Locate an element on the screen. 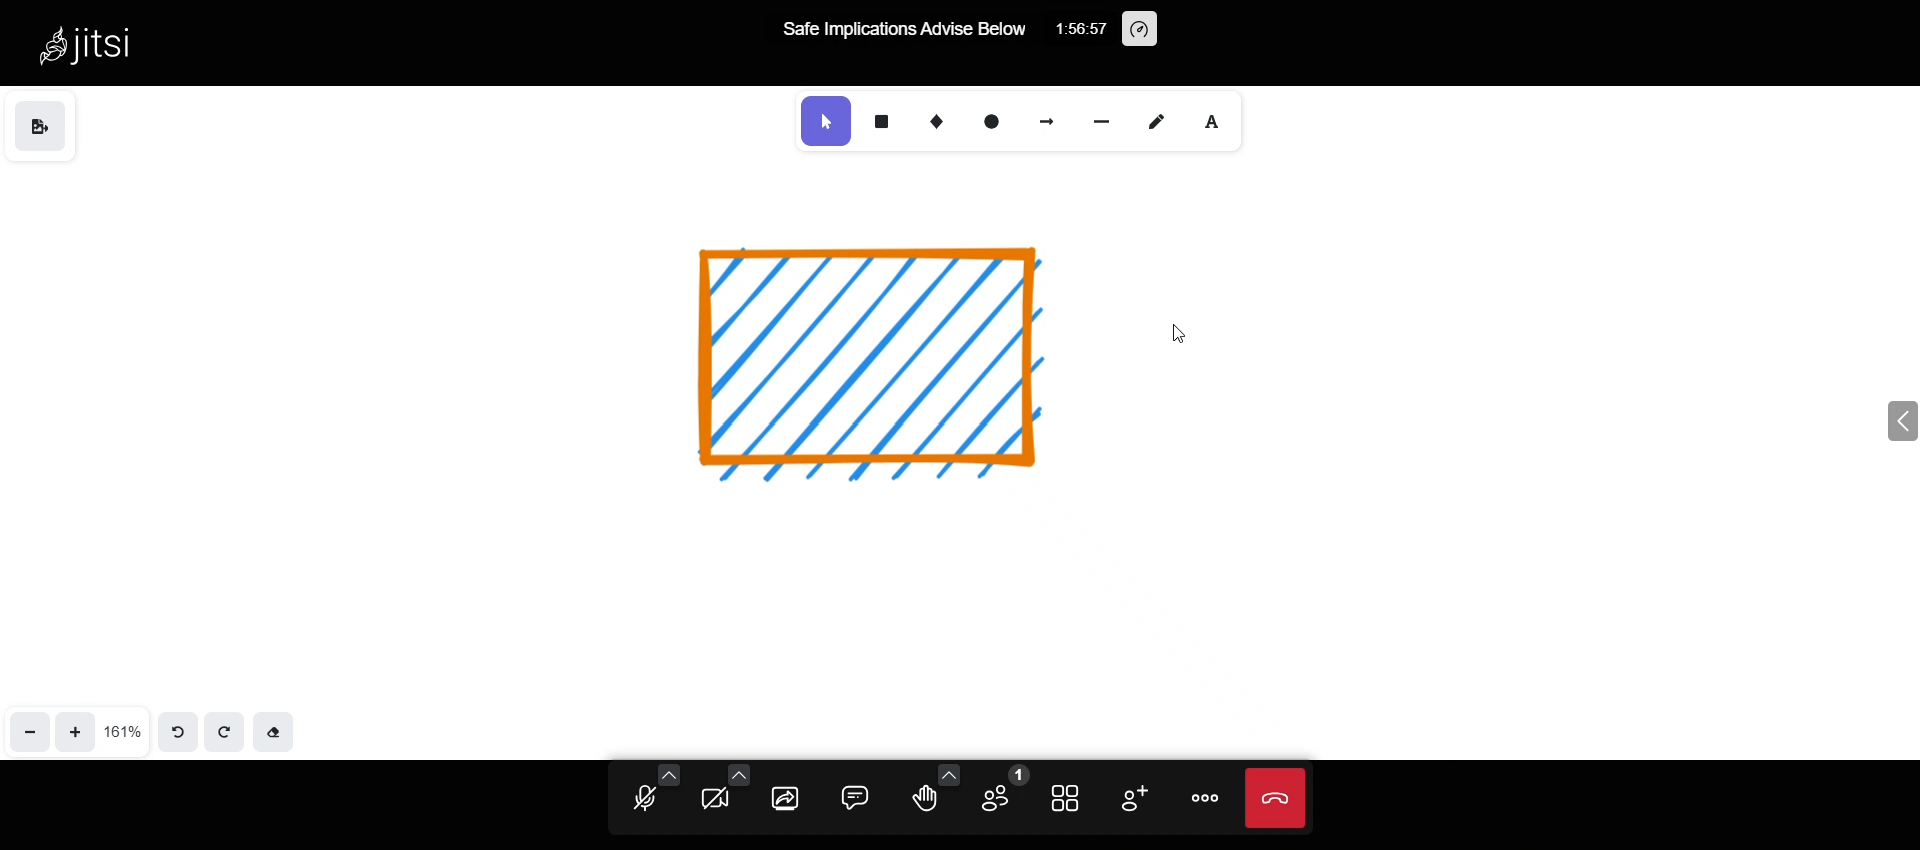 The width and height of the screenshot is (1920, 850). audio setting is located at coordinates (669, 773).